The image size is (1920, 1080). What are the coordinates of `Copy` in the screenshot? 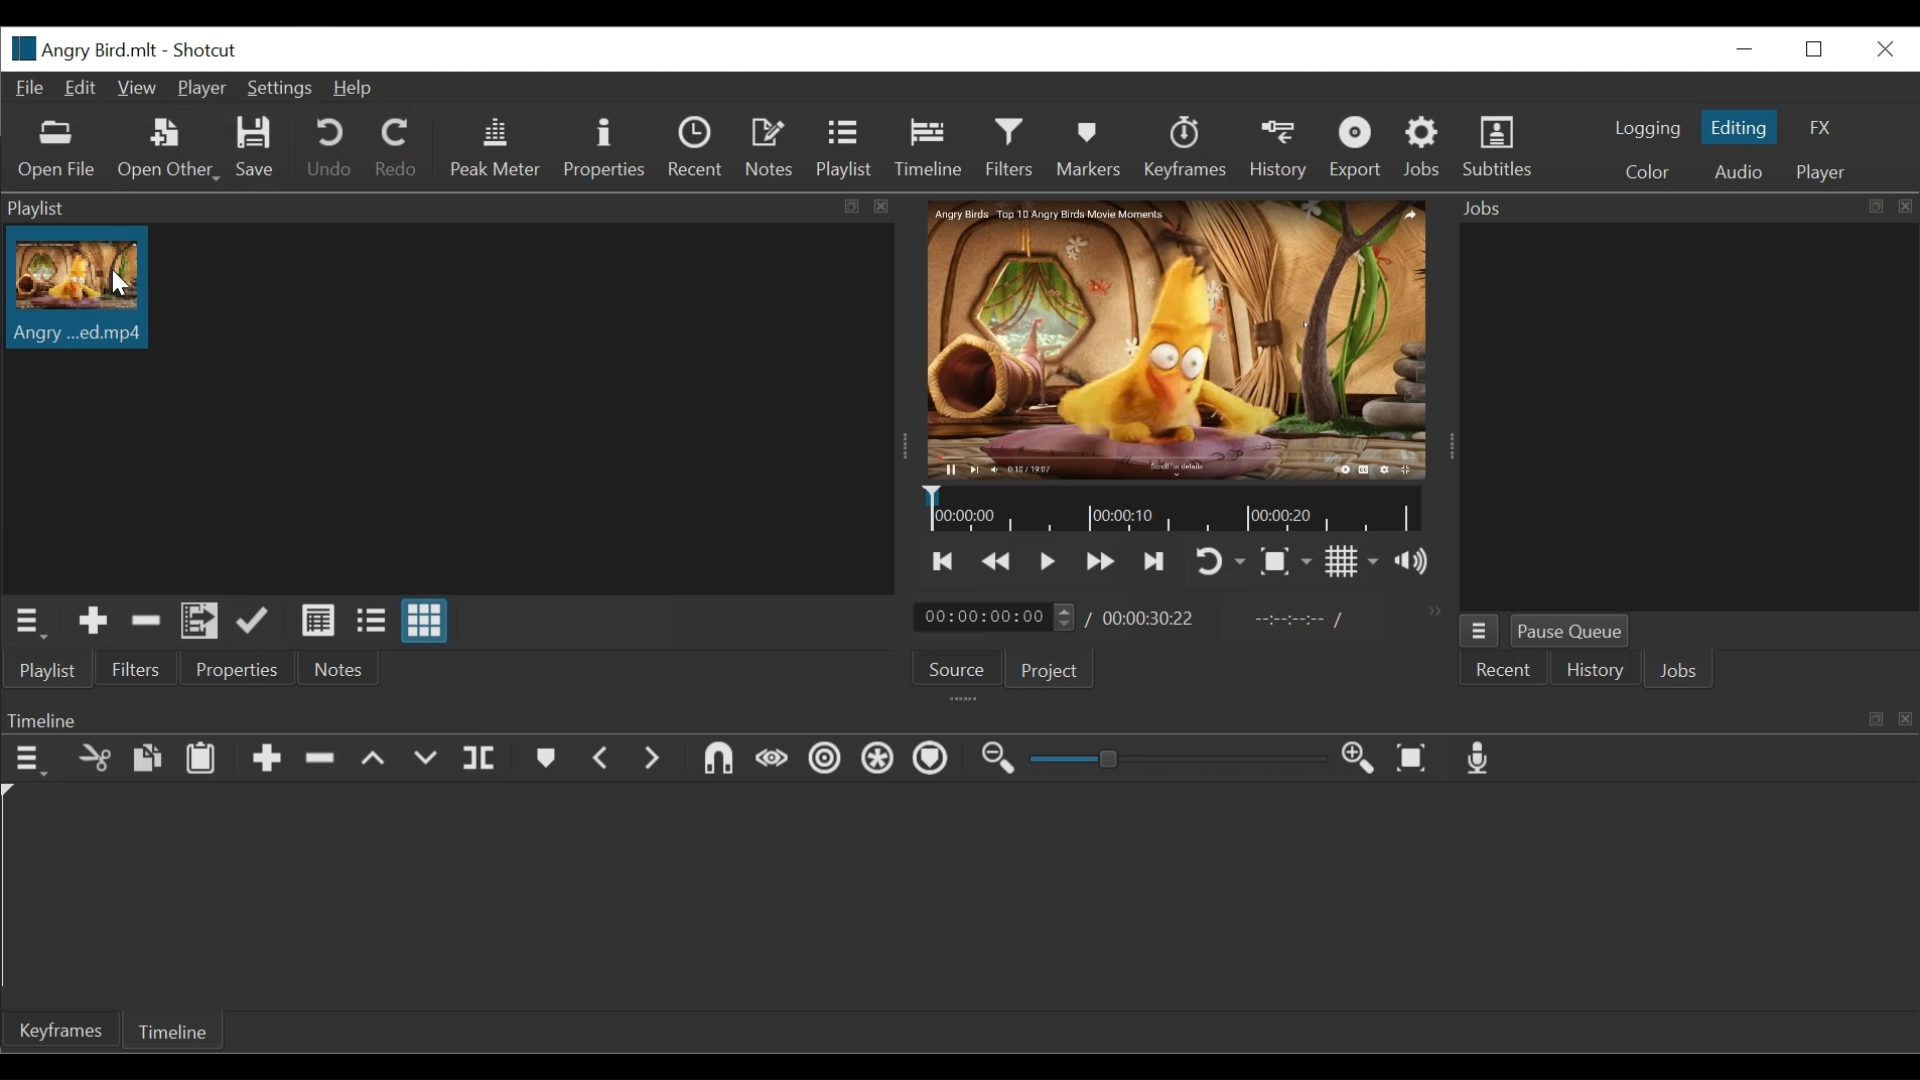 It's located at (147, 759).